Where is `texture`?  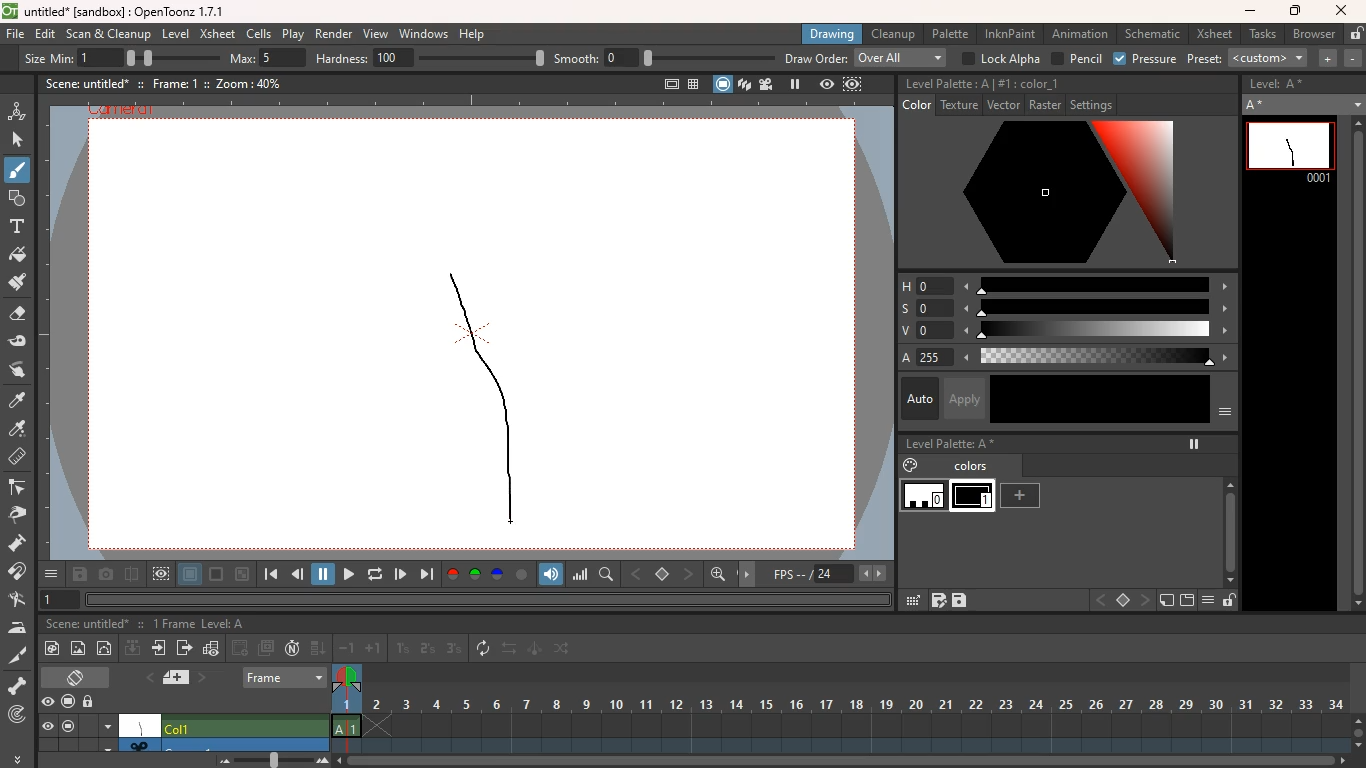
texture is located at coordinates (959, 106).